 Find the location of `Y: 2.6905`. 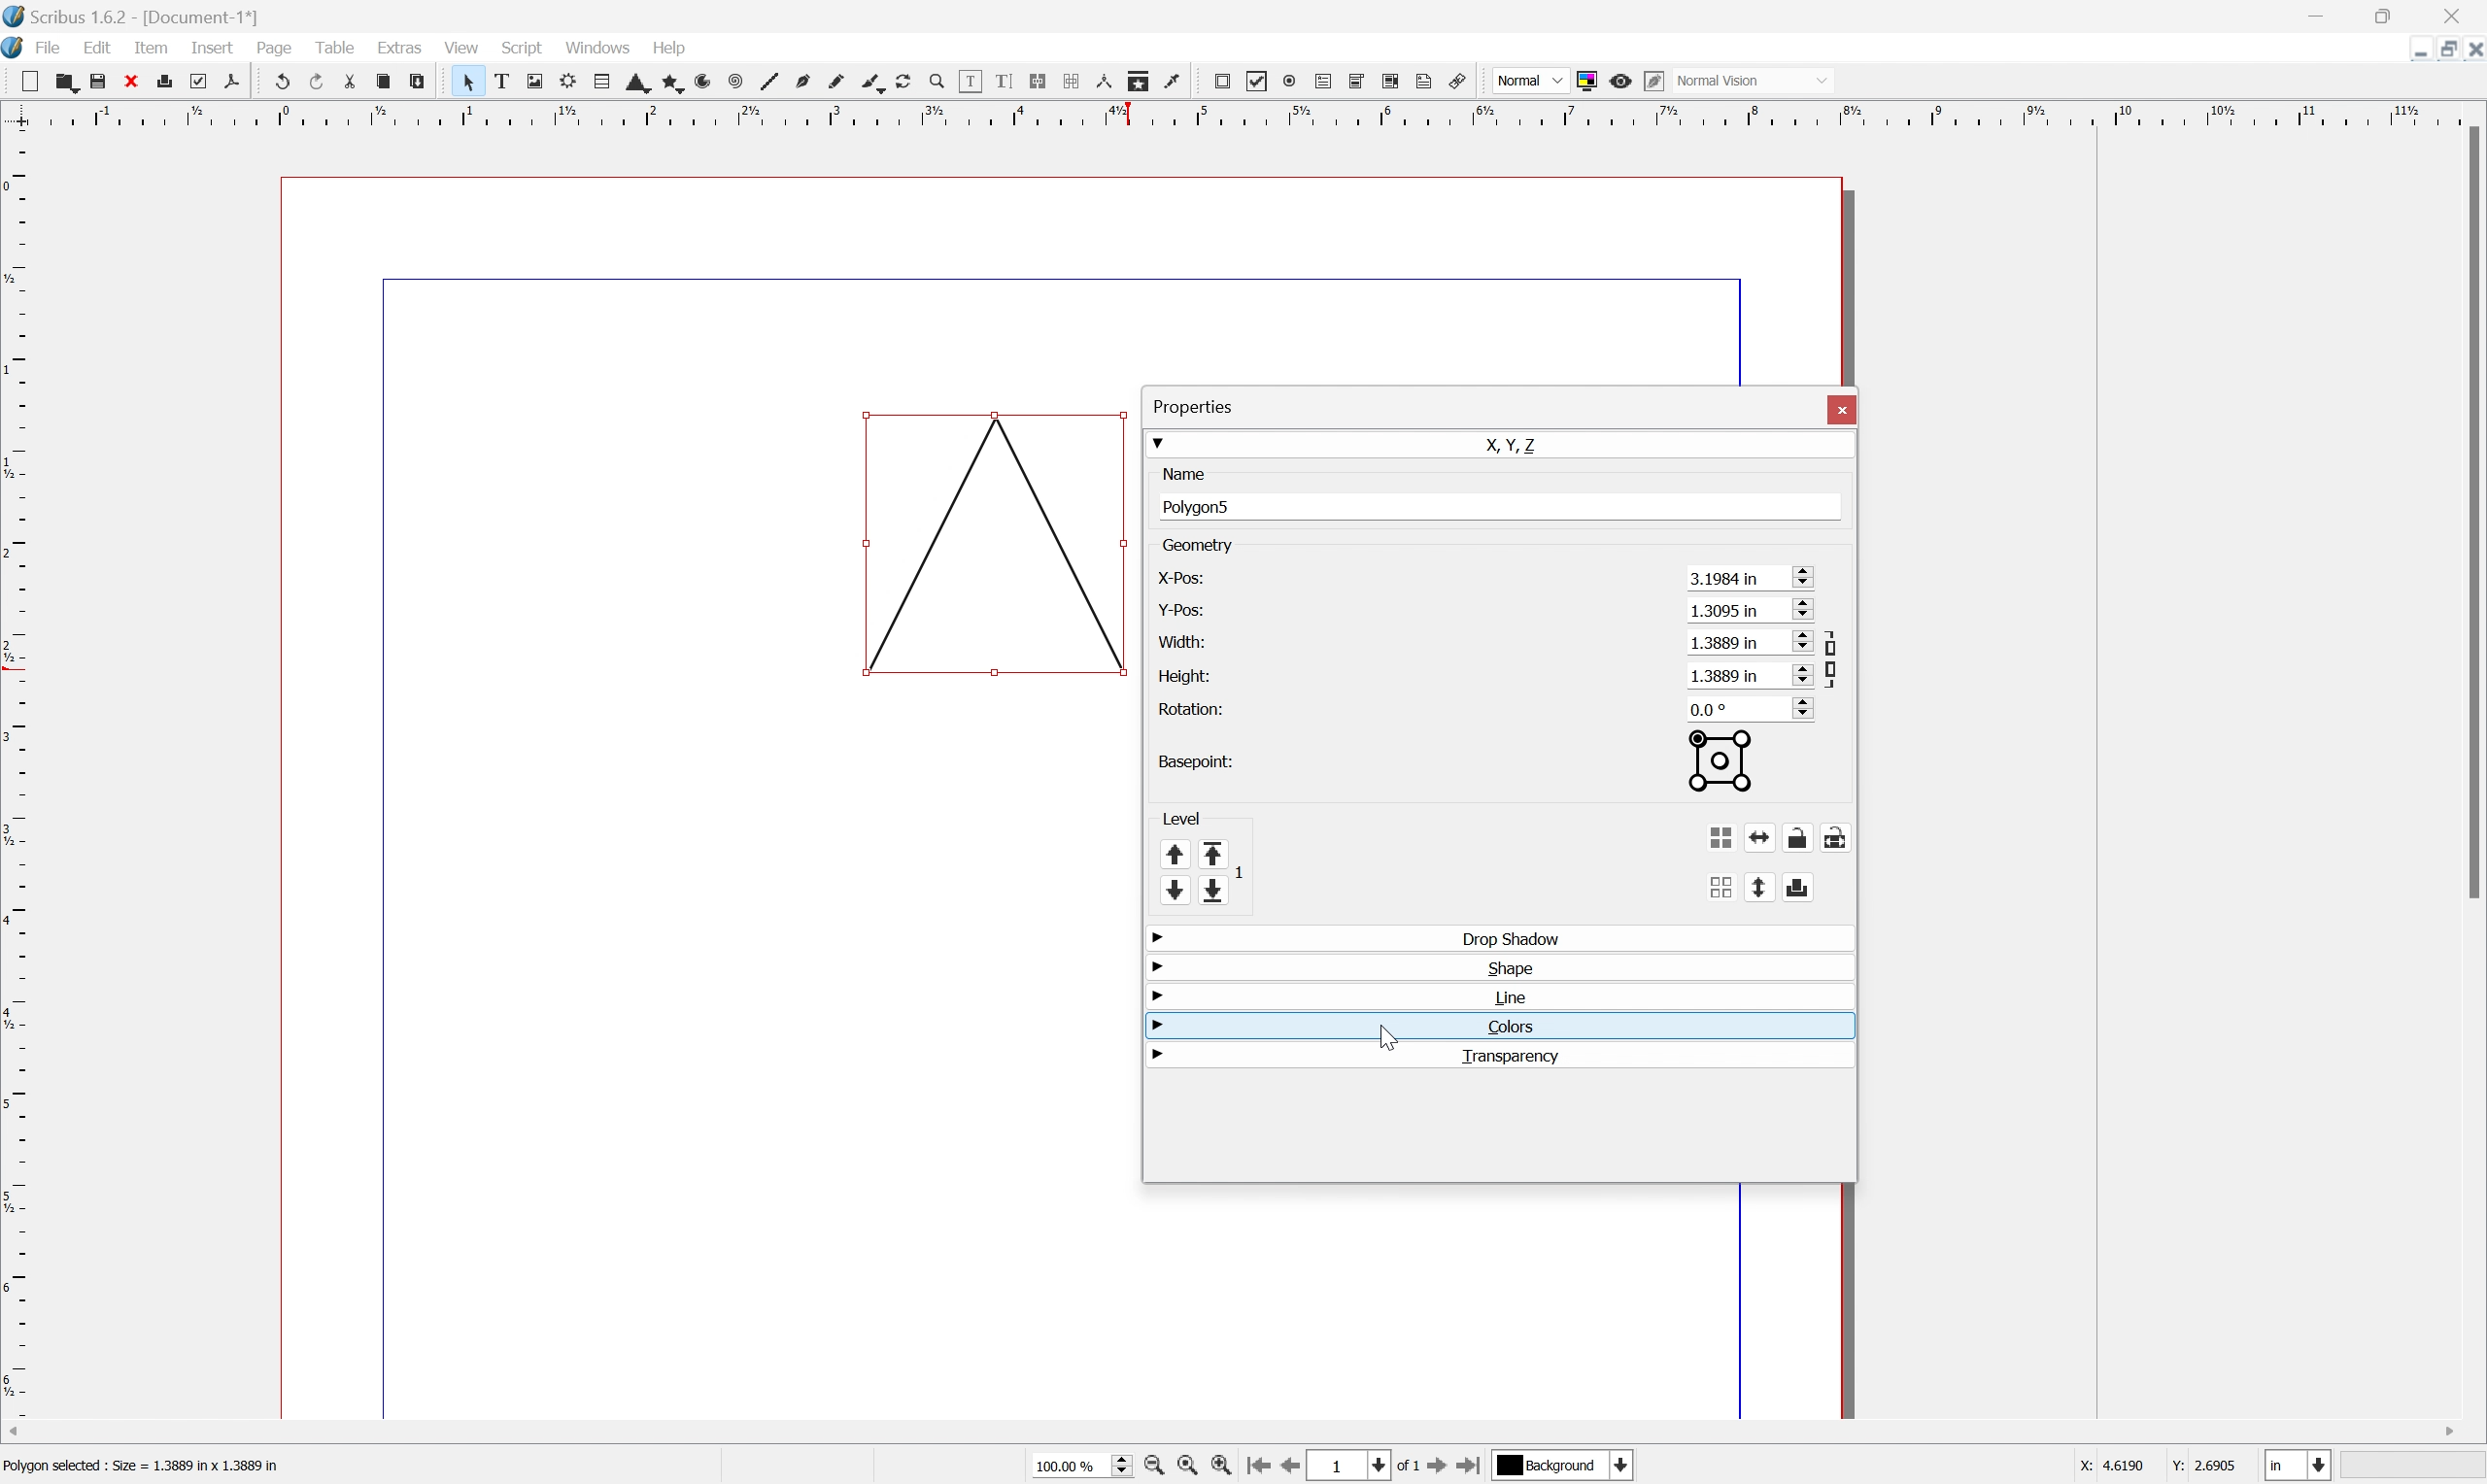

Y: 2.6905 is located at coordinates (2204, 1467).